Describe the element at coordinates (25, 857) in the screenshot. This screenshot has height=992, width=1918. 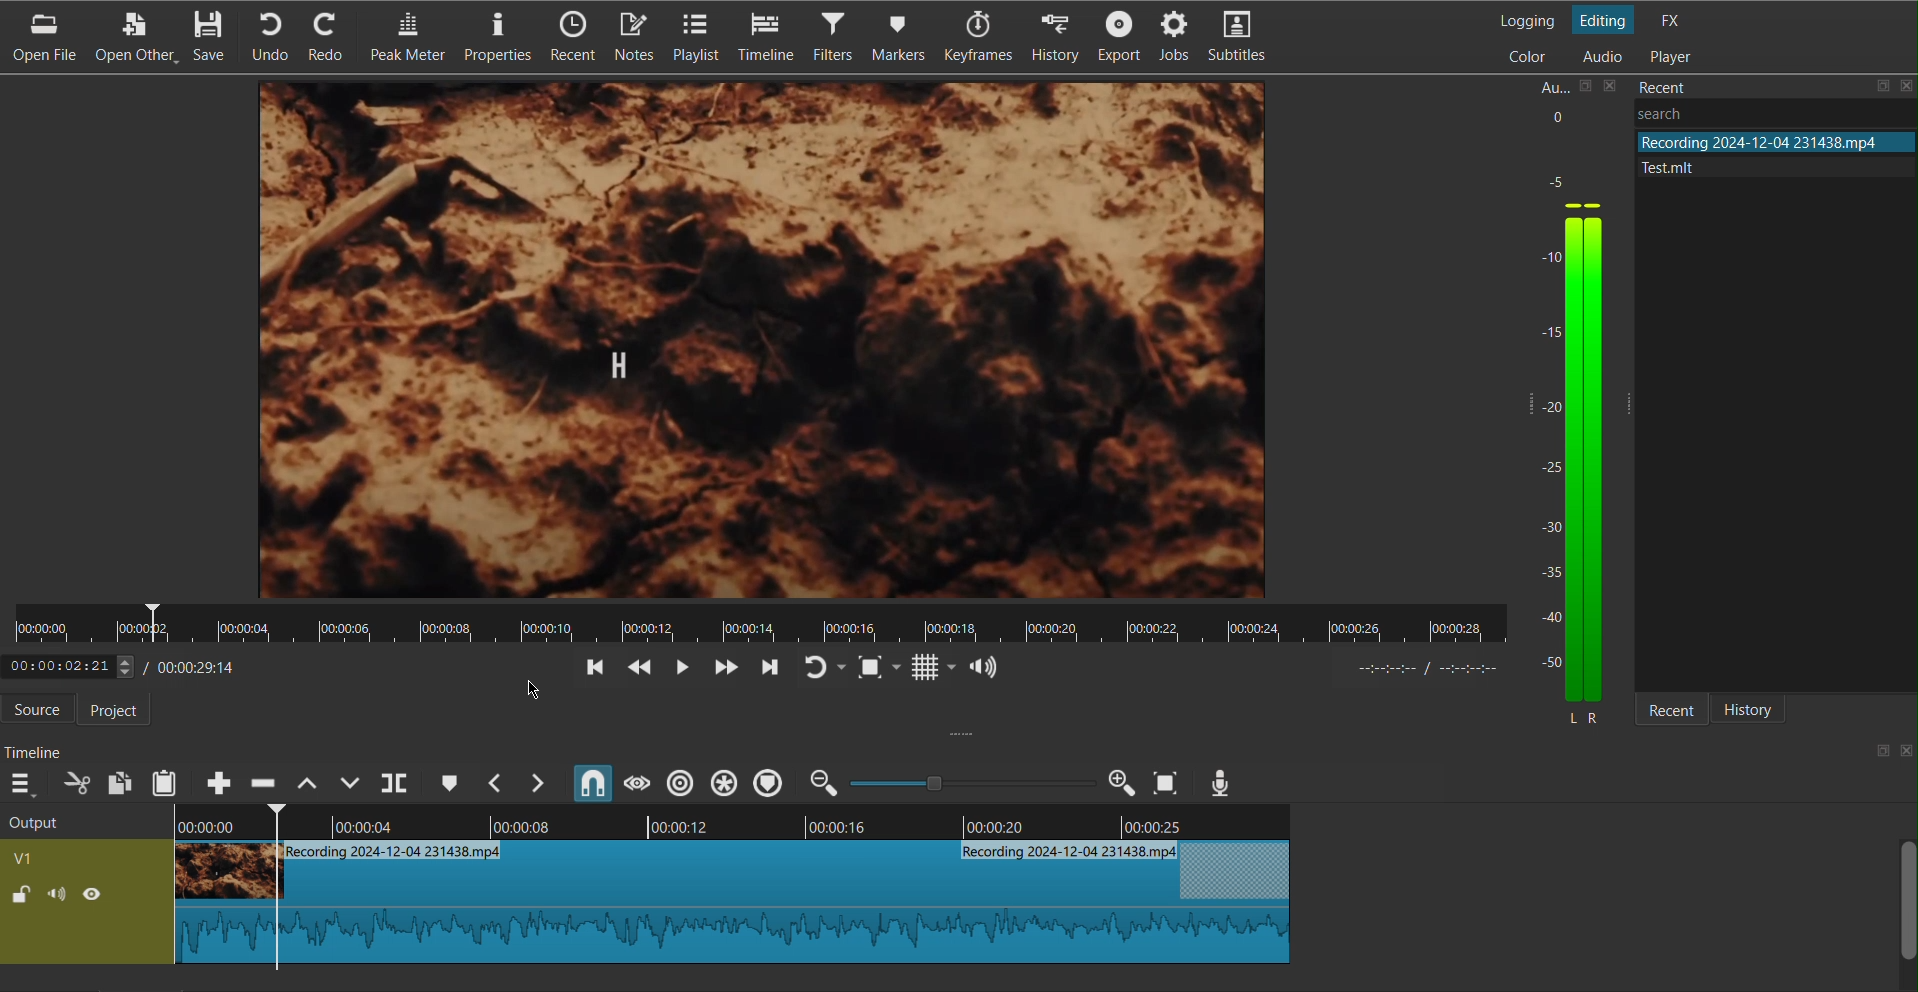
I see `v1` at that location.